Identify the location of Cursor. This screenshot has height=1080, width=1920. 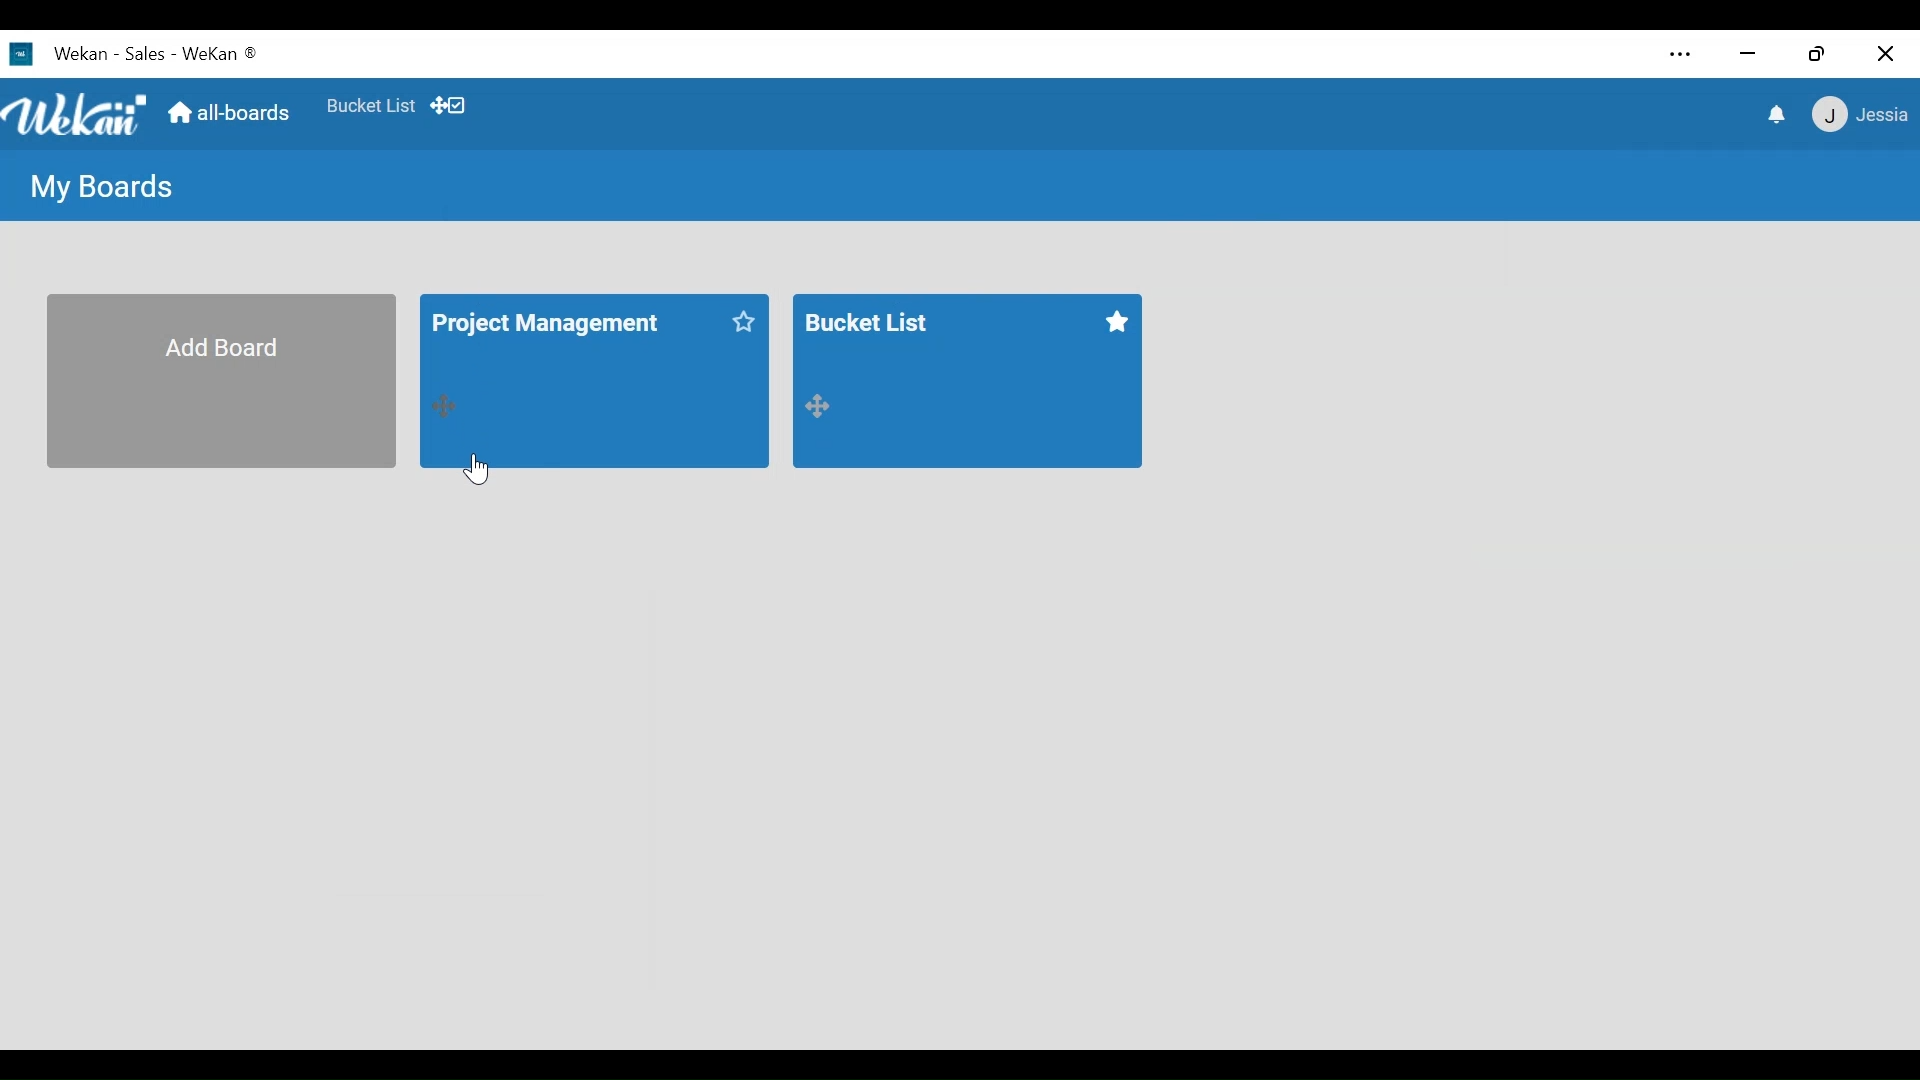
(472, 470).